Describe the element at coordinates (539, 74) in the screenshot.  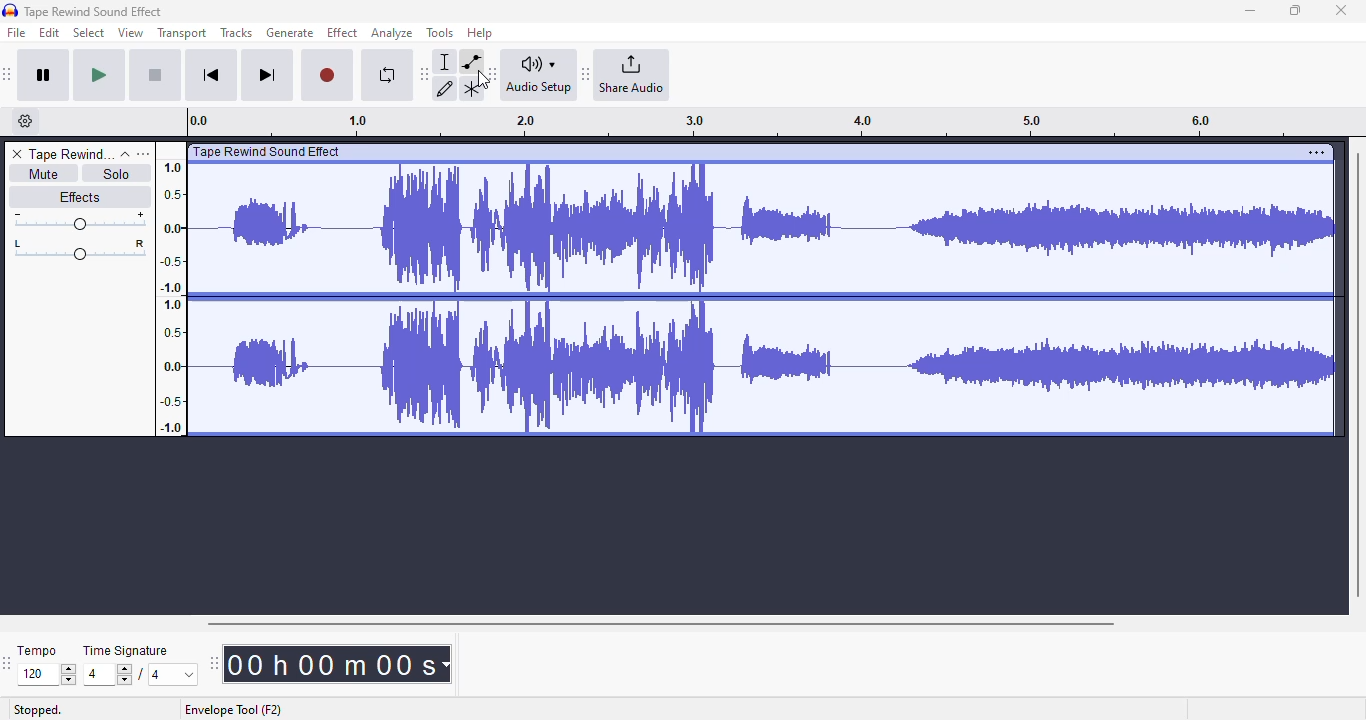
I see `audio setup` at that location.